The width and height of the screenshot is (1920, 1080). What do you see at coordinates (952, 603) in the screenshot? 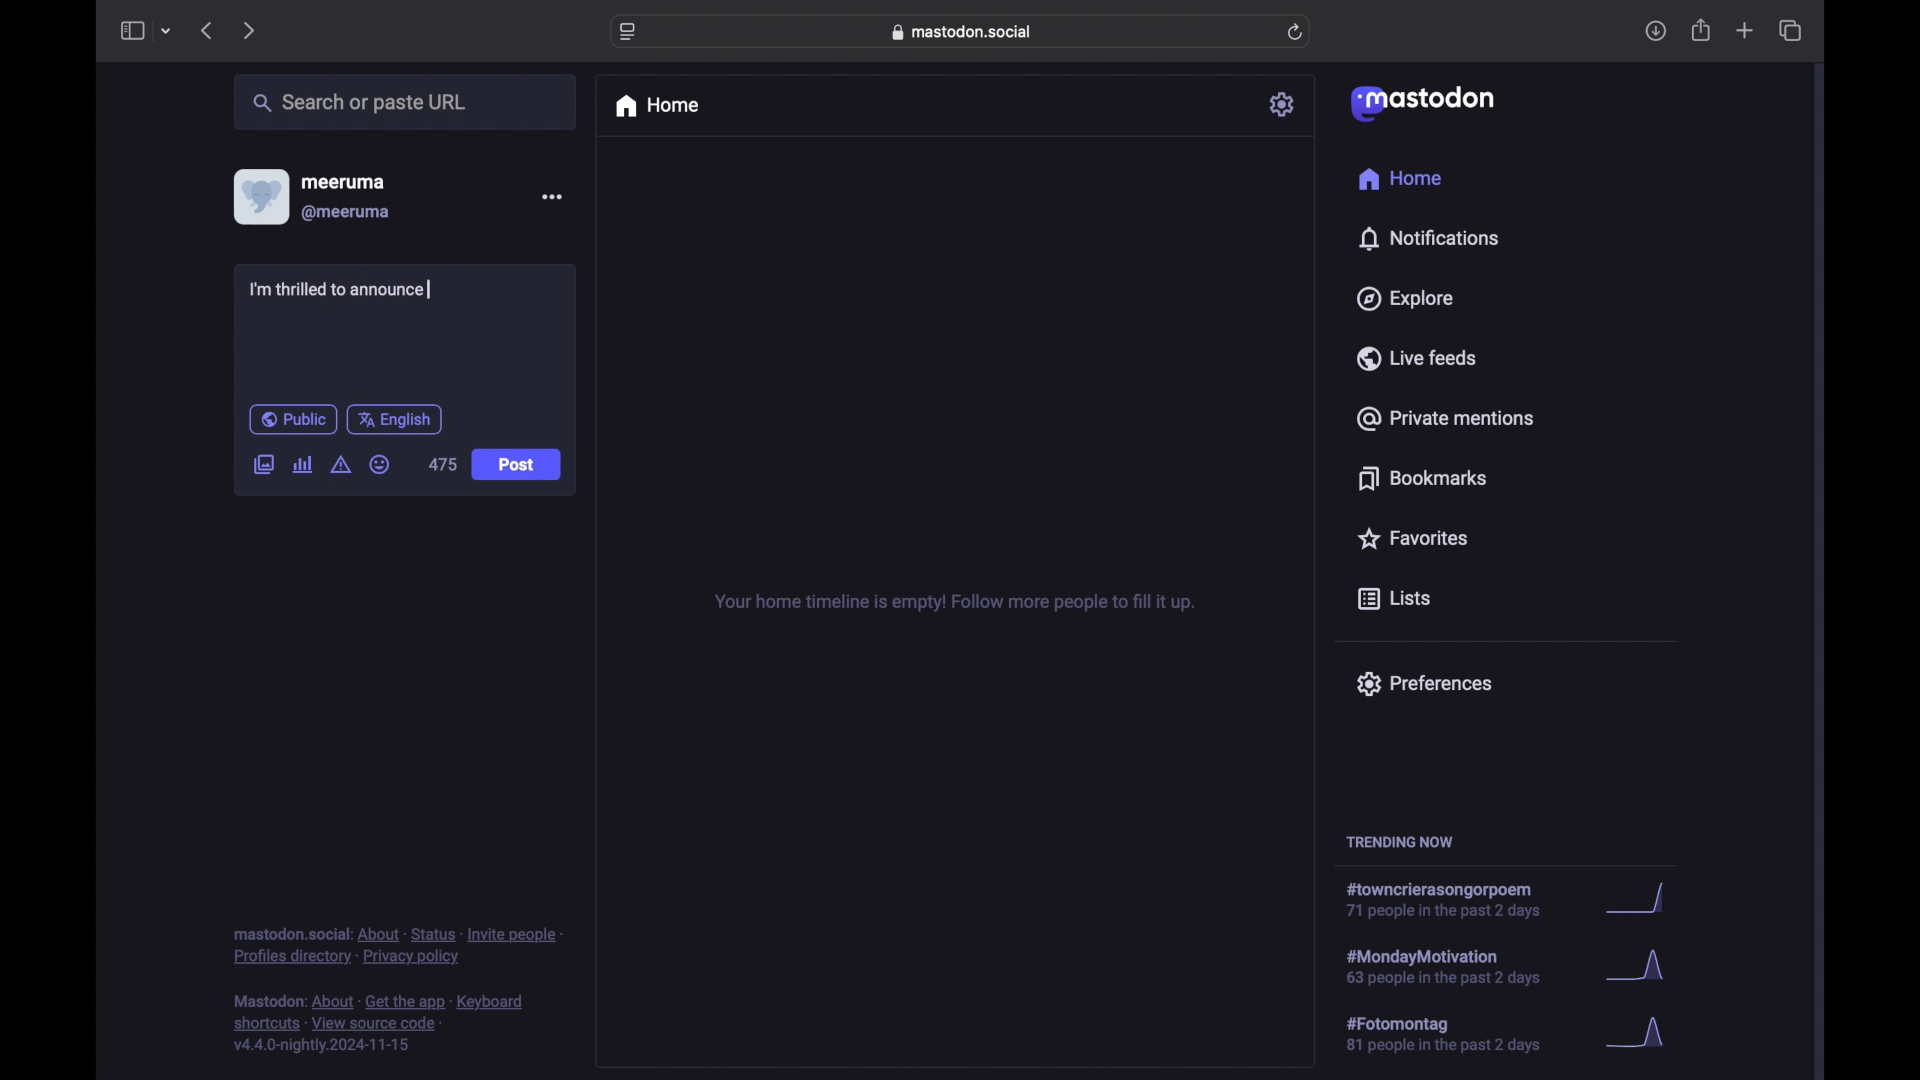
I see `your home timeline is  empty! follow for more tips` at bounding box center [952, 603].